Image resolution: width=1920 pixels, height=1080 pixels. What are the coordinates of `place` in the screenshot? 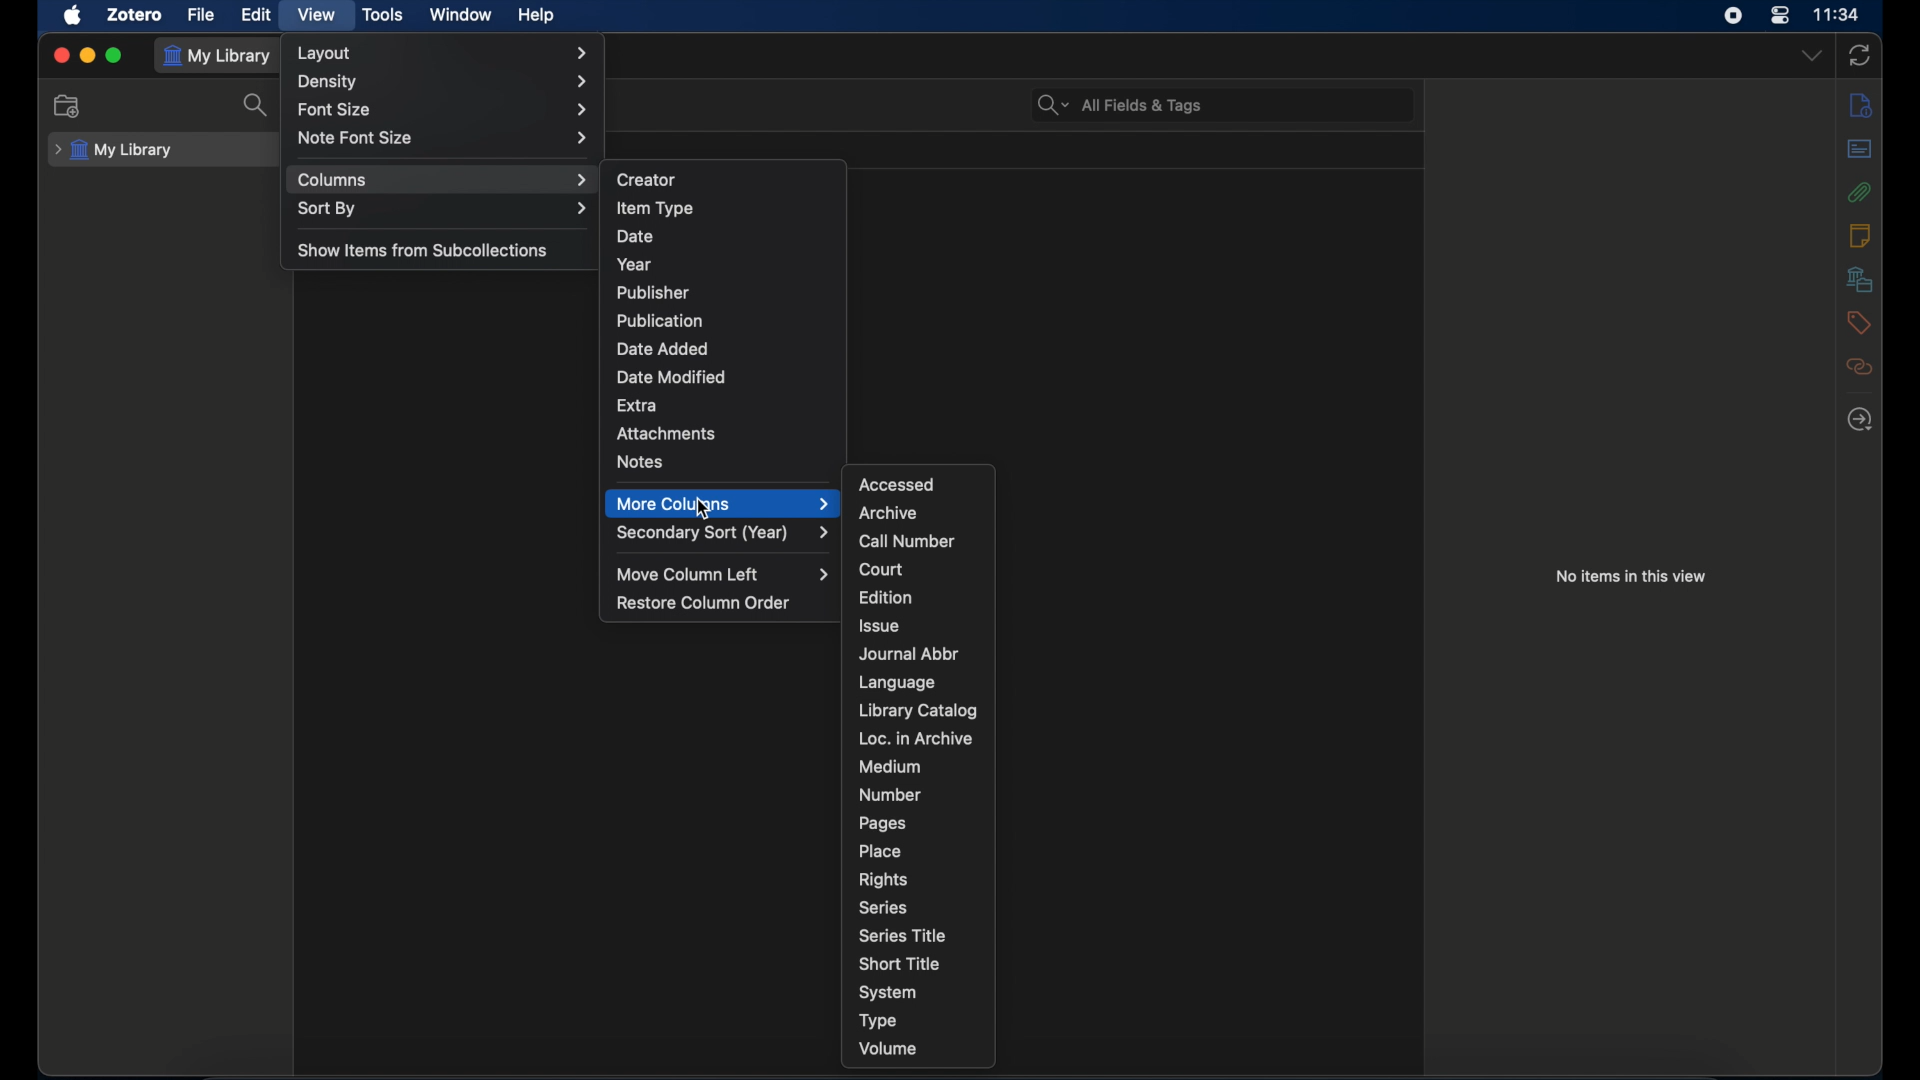 It's located at (880, 851).